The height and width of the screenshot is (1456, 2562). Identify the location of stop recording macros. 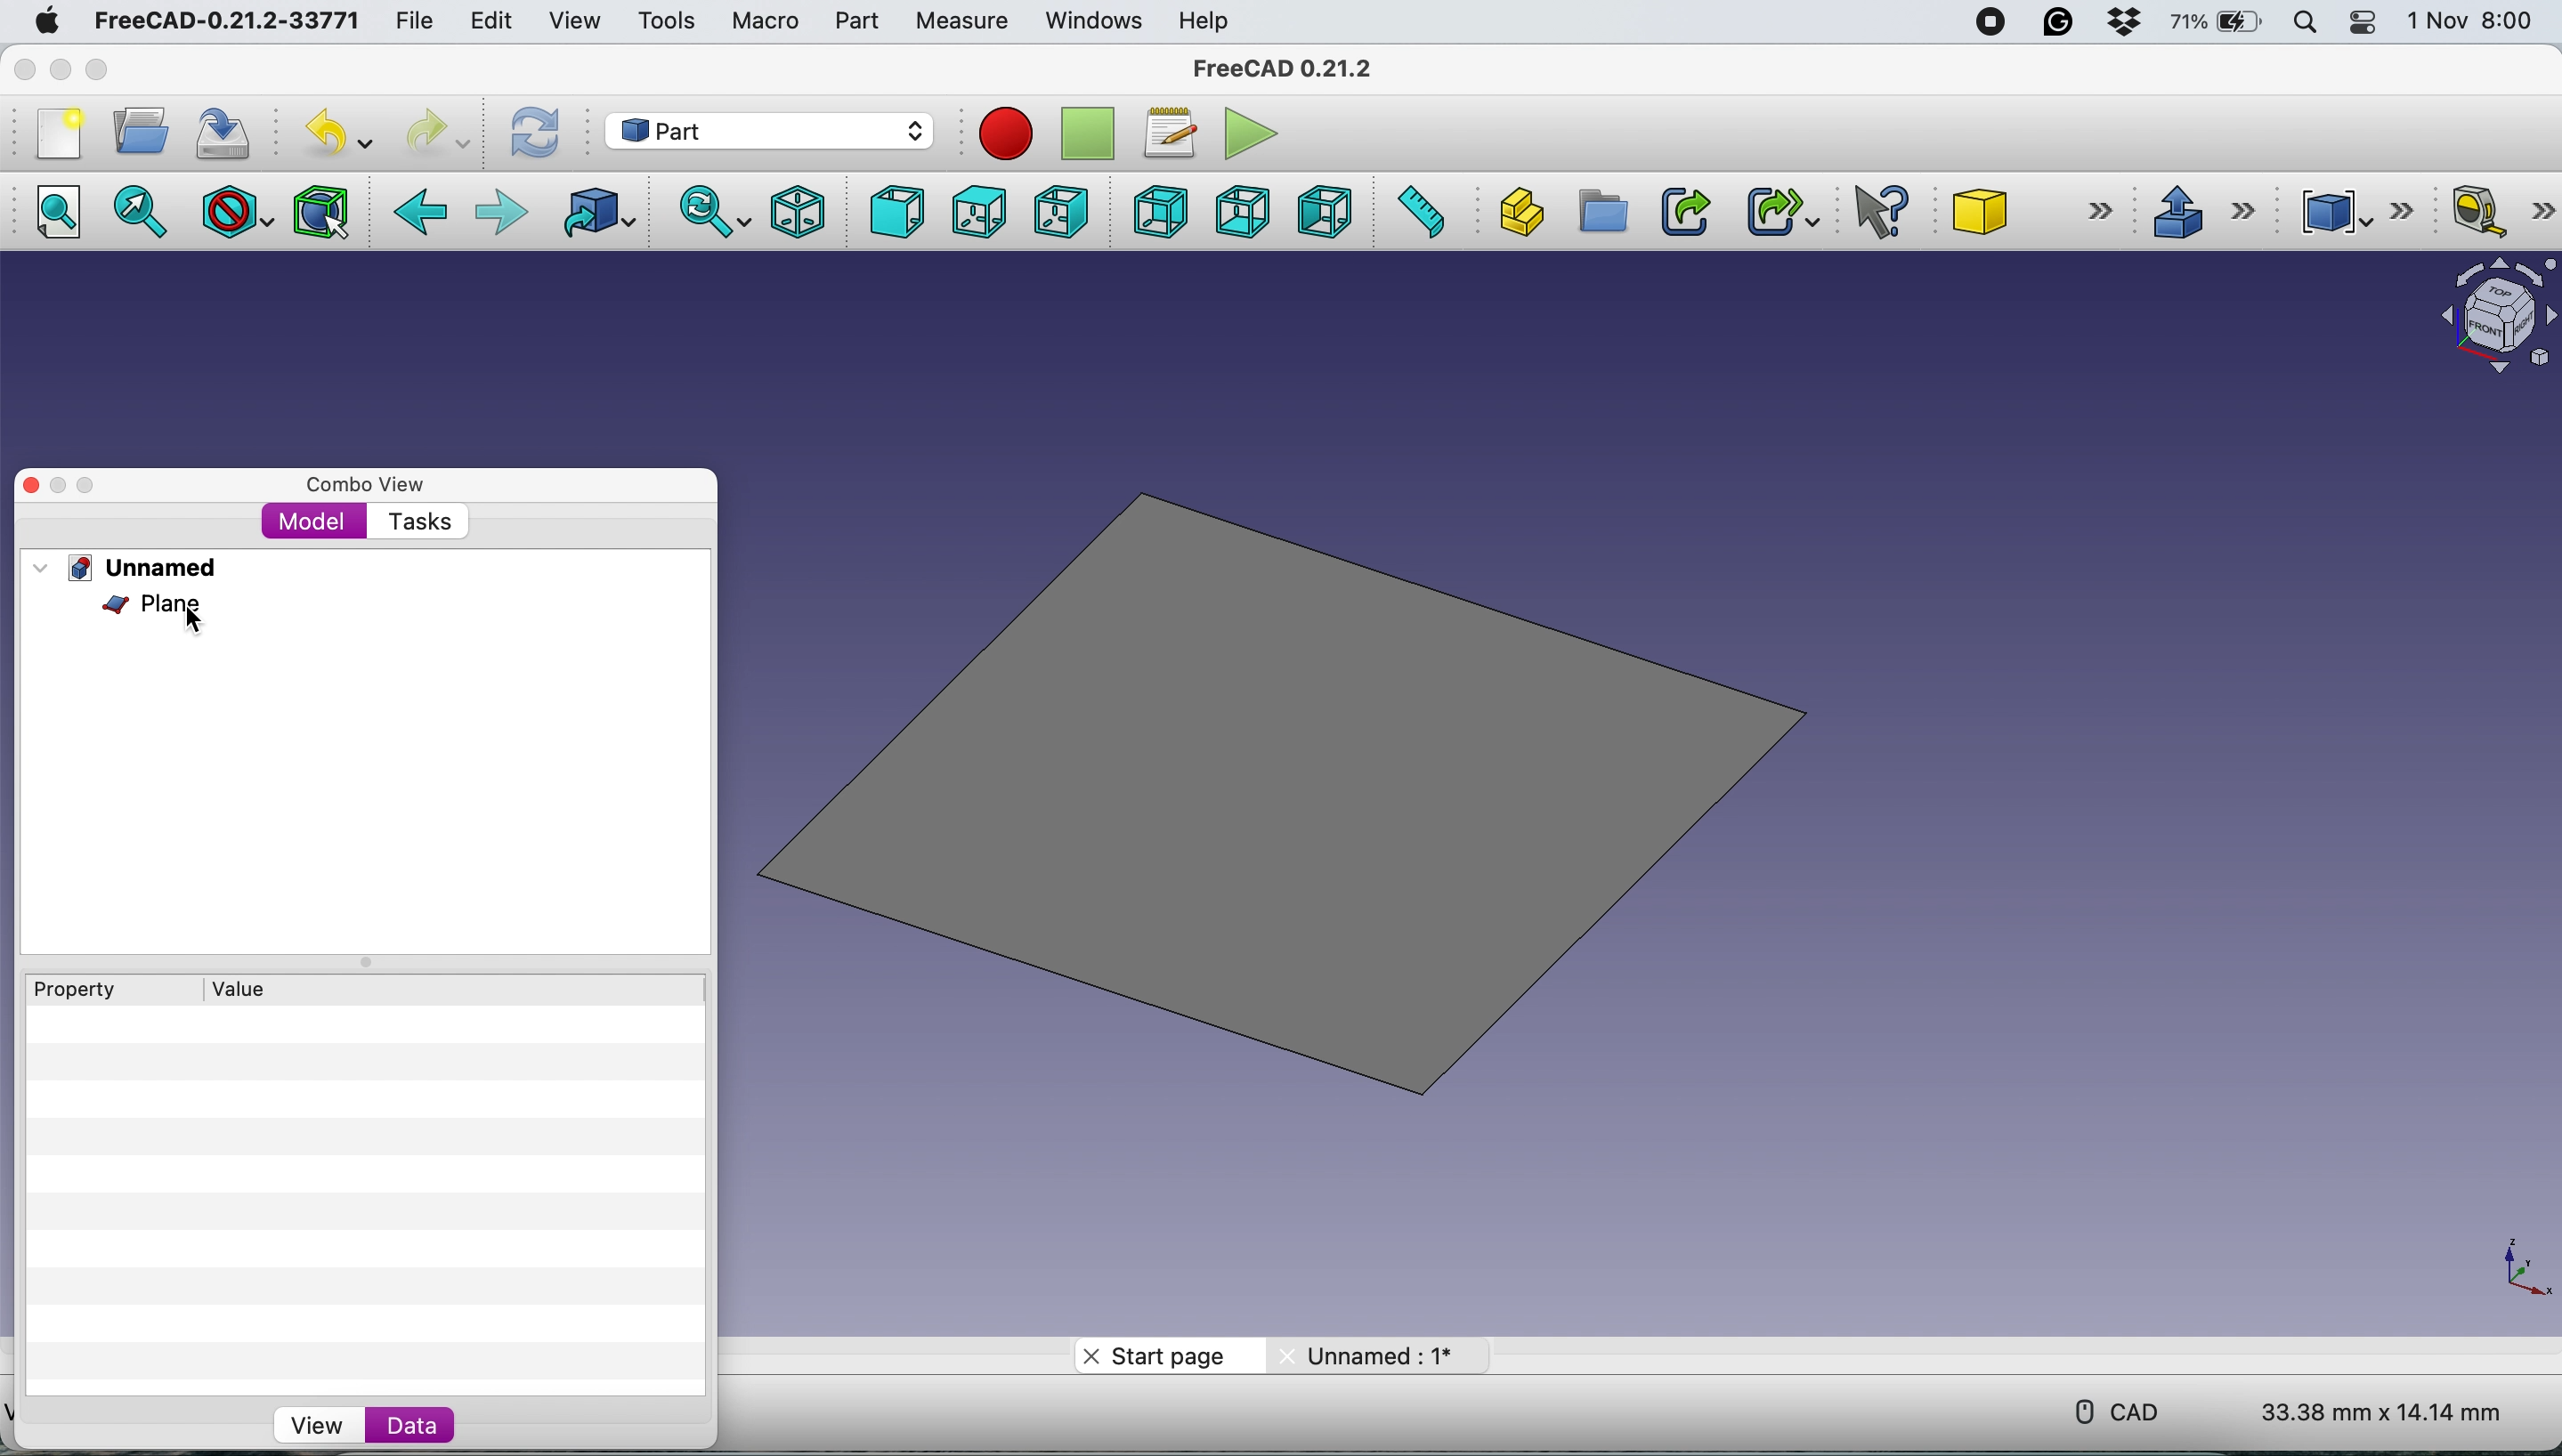
(1088, 134).